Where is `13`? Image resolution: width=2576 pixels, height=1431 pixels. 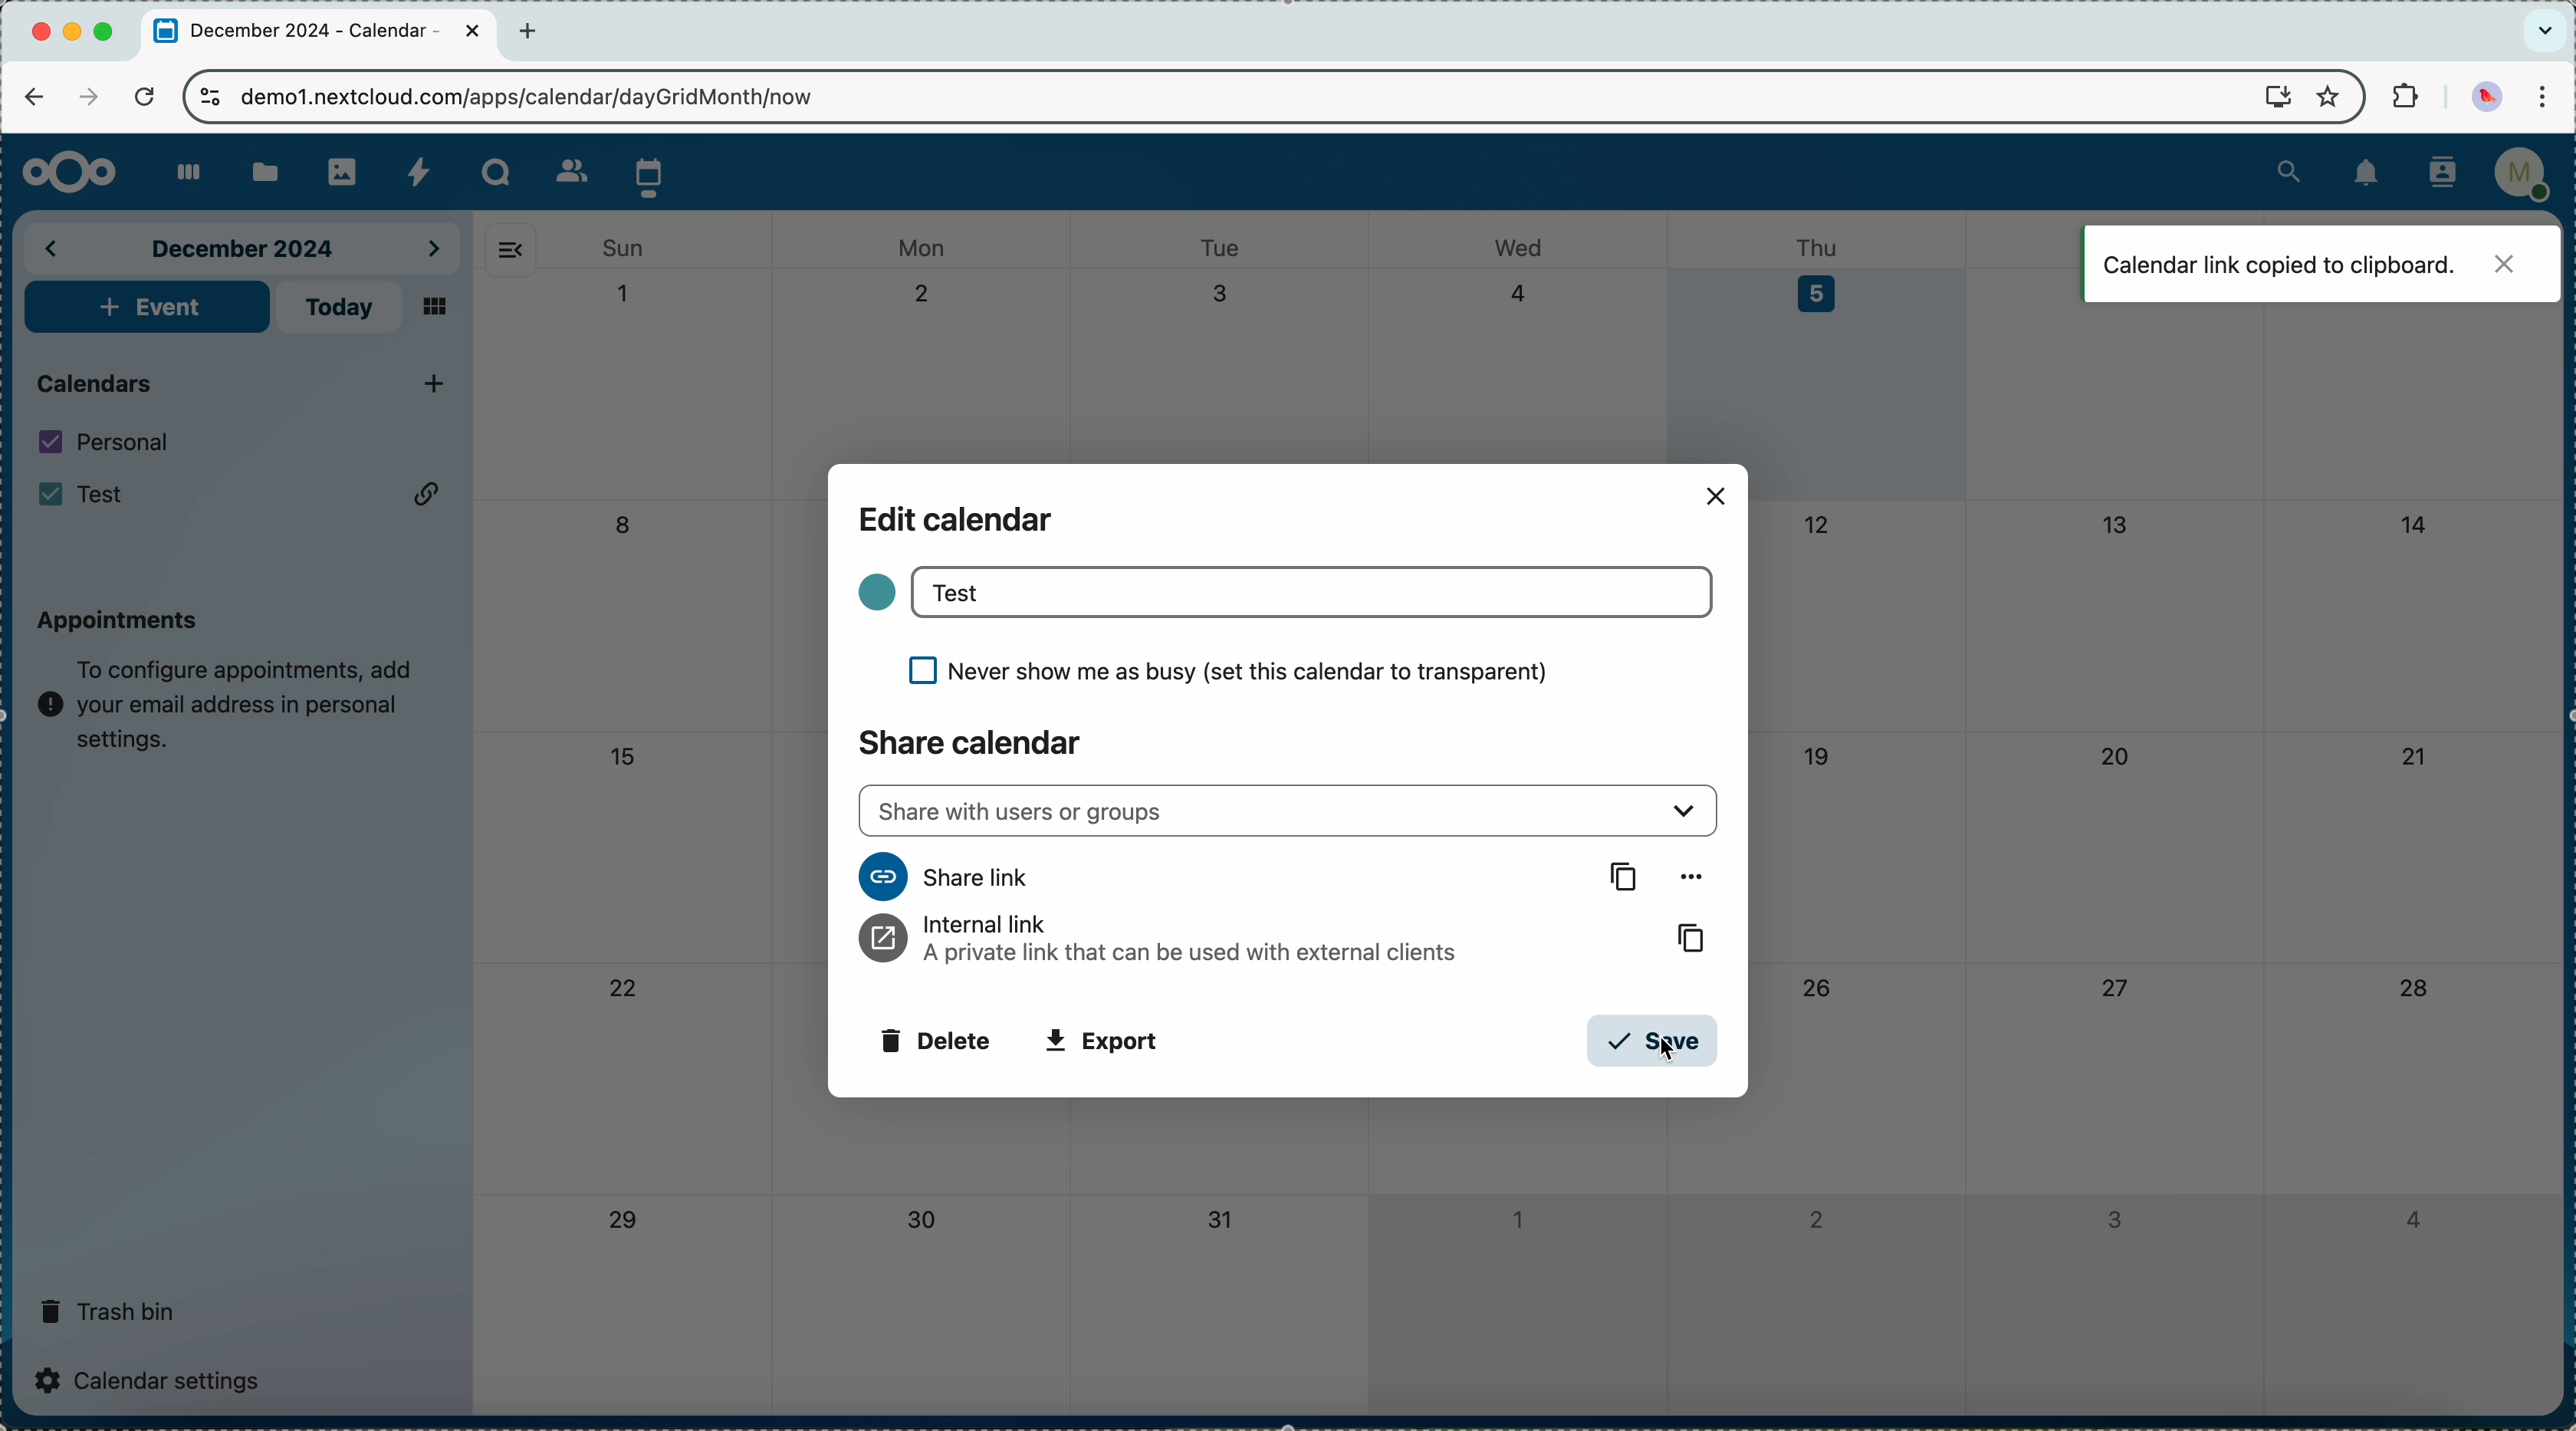 13 is located at coordinates (2115, 523).